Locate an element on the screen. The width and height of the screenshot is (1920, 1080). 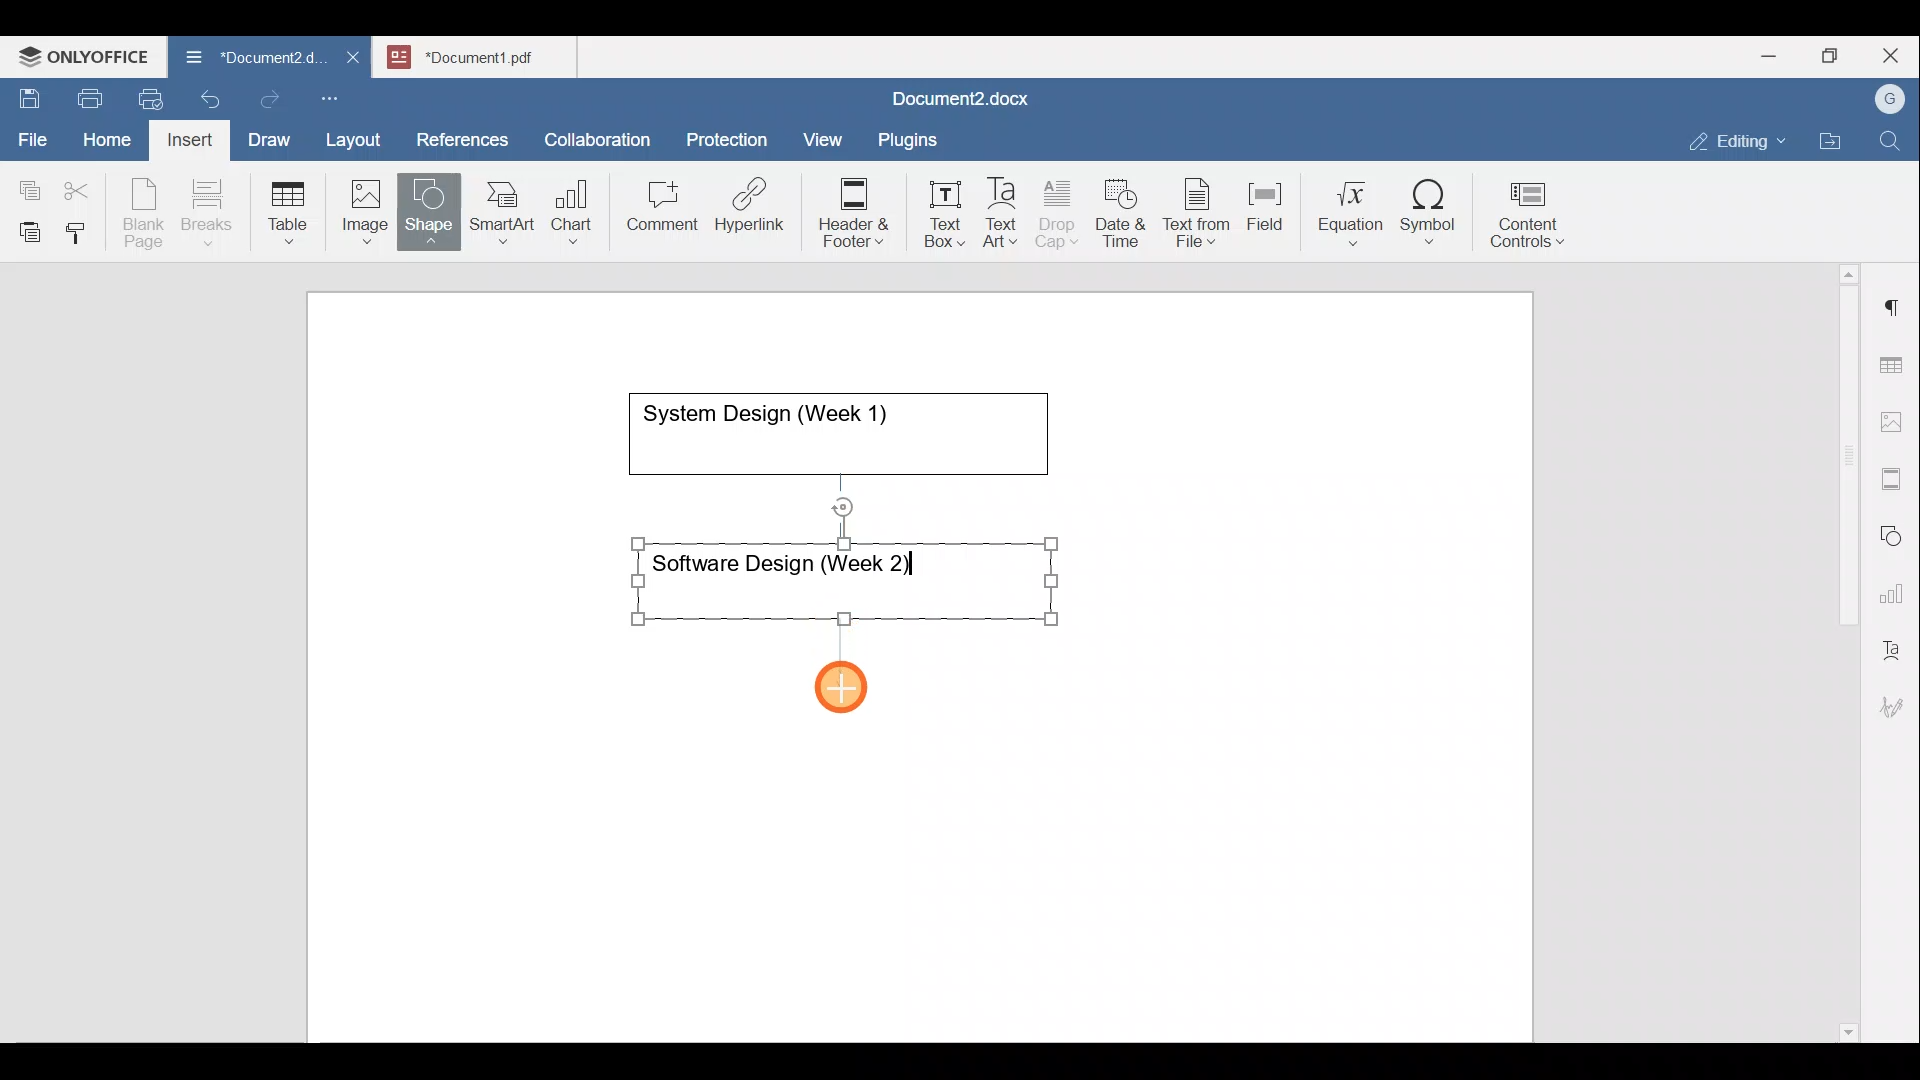
Draw is located at coordinates (266, 135).